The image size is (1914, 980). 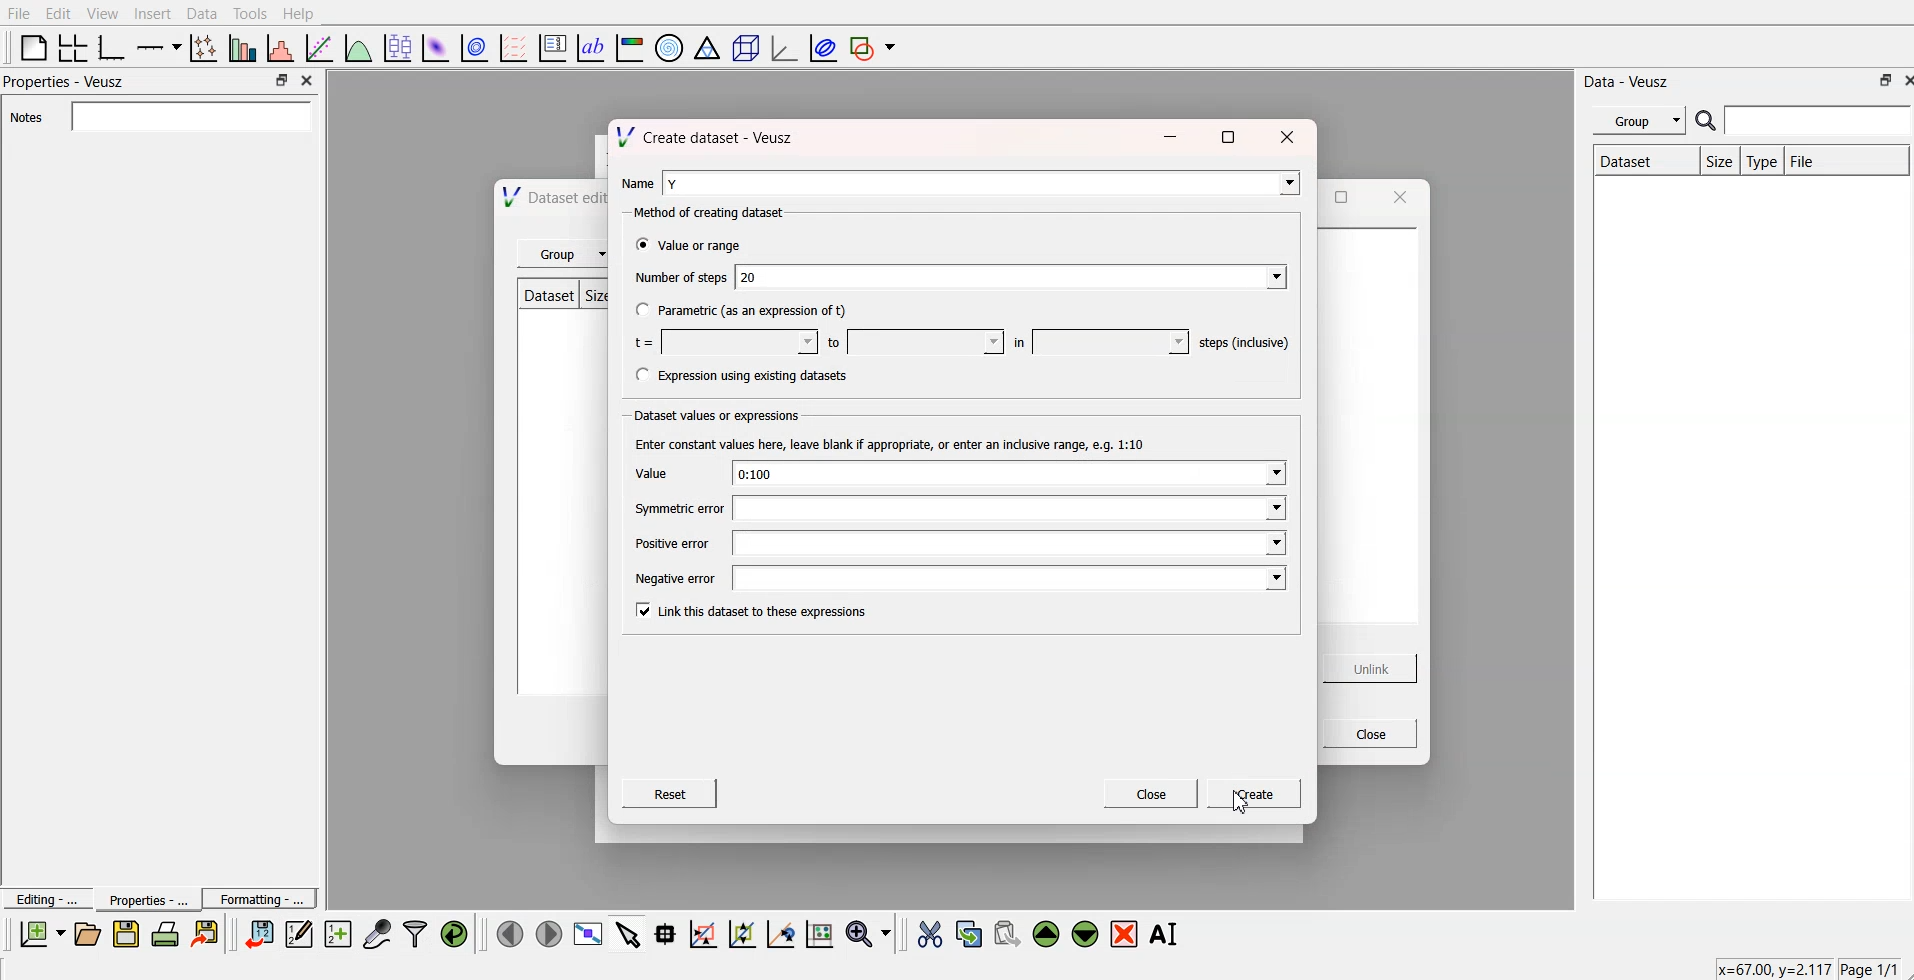 I want to click on Move to next page, so click(x=548, y=932).